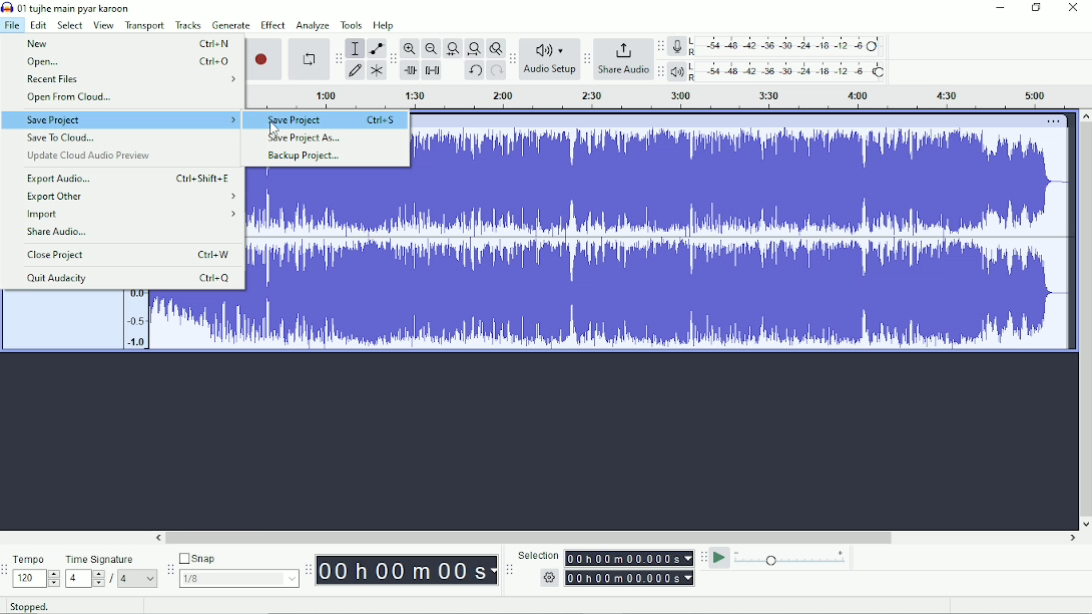  What do you see at coordinates (104, 25) in the screenshot?
I see `View` at bounding box center [104, 25].